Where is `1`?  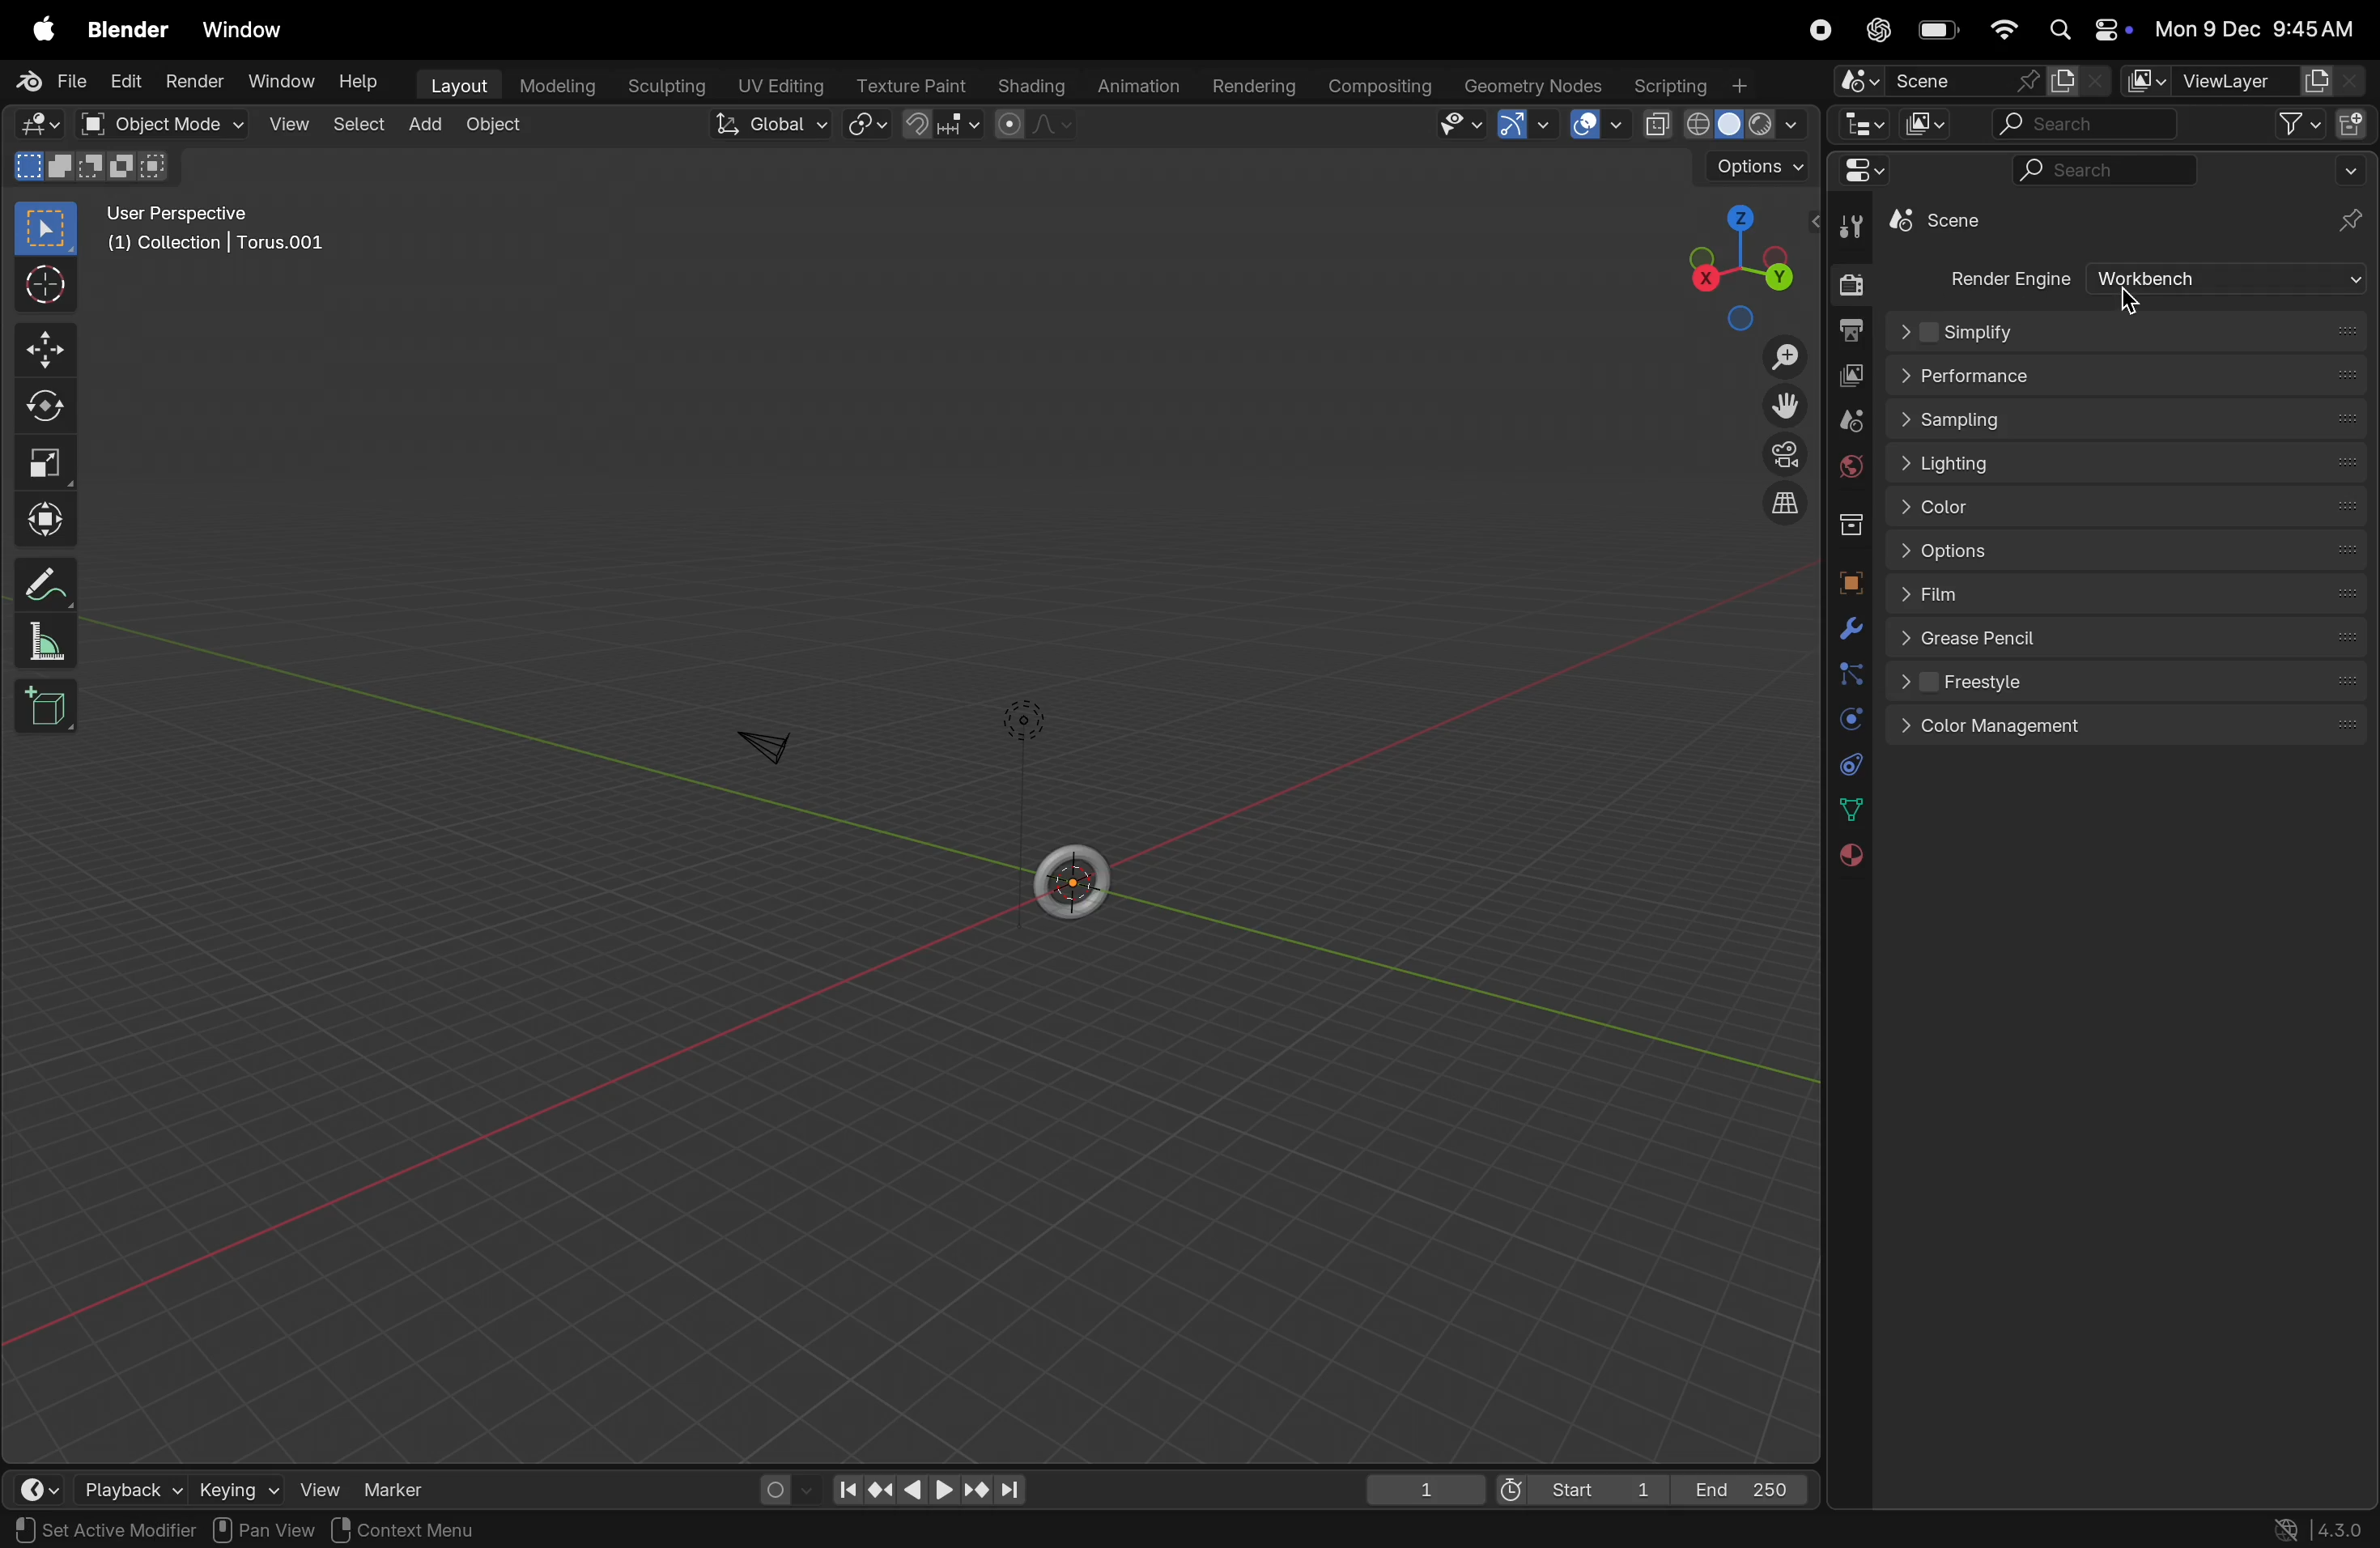 1 is located at coordinates (1426, 1493).